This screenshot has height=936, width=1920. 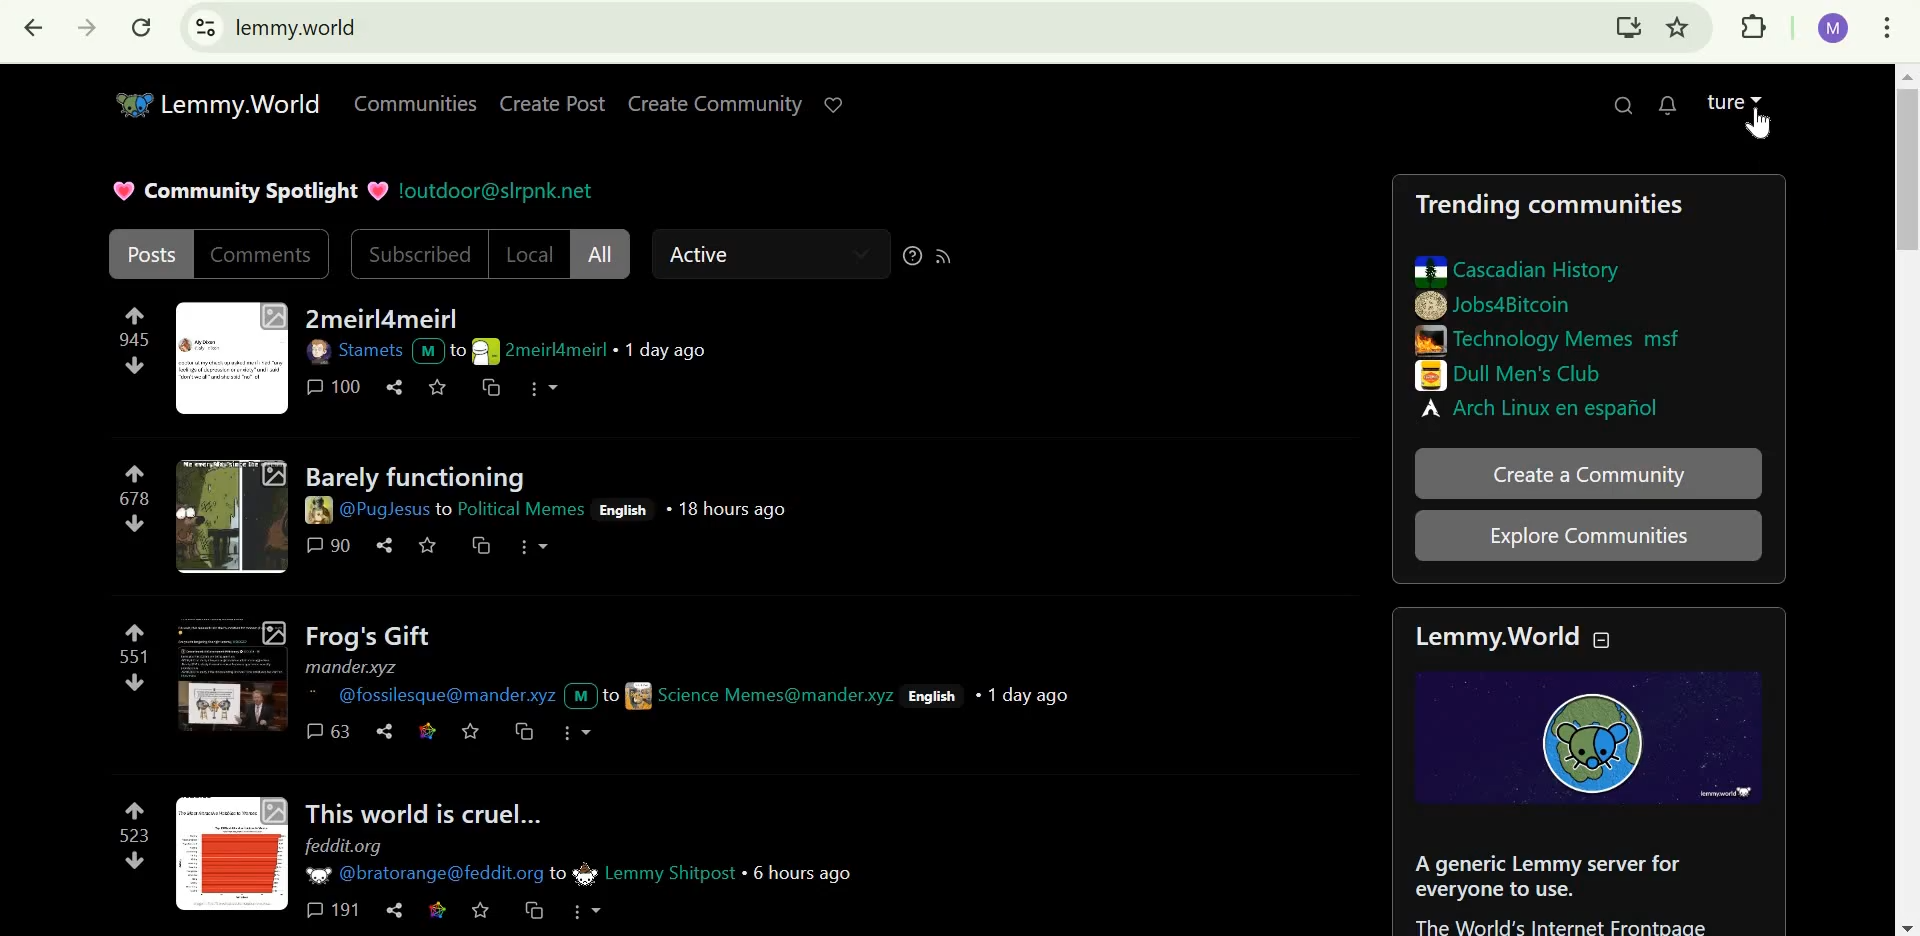 I want to click on Lemmy.World, so click(x=220, y=102).